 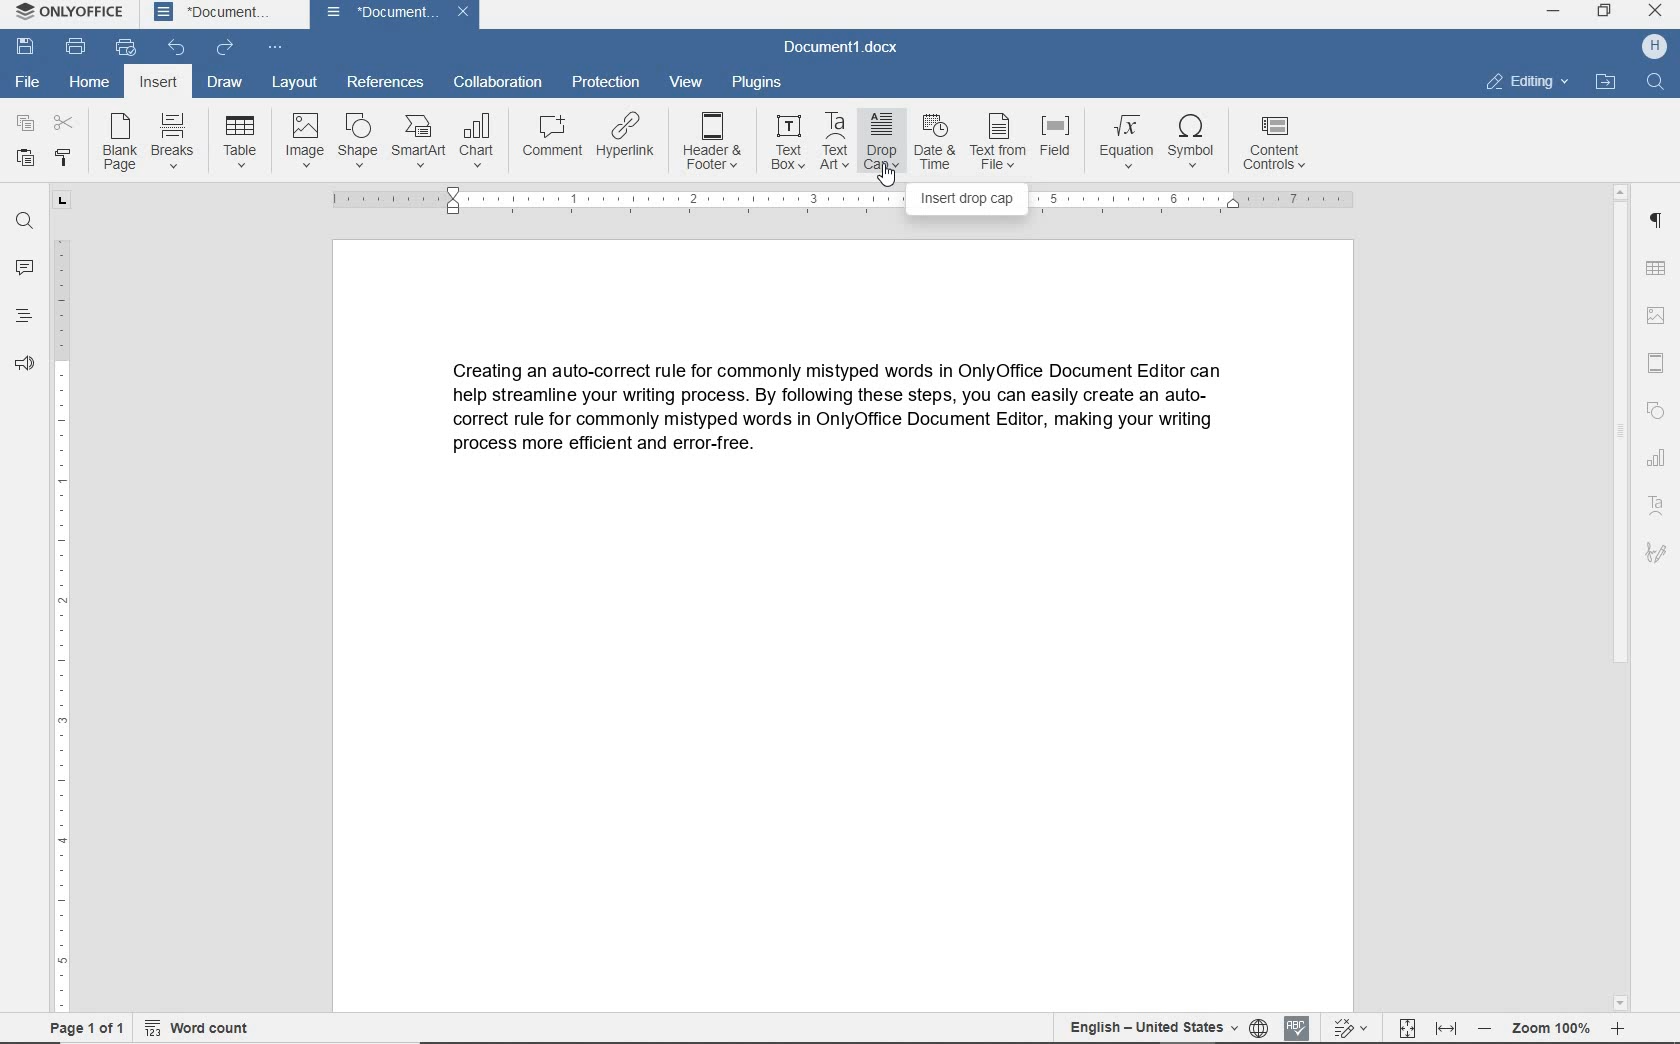 What do you see at coordinates (160, 81) in the screenshot?
I see `insert` at bounding box center [160, 81].